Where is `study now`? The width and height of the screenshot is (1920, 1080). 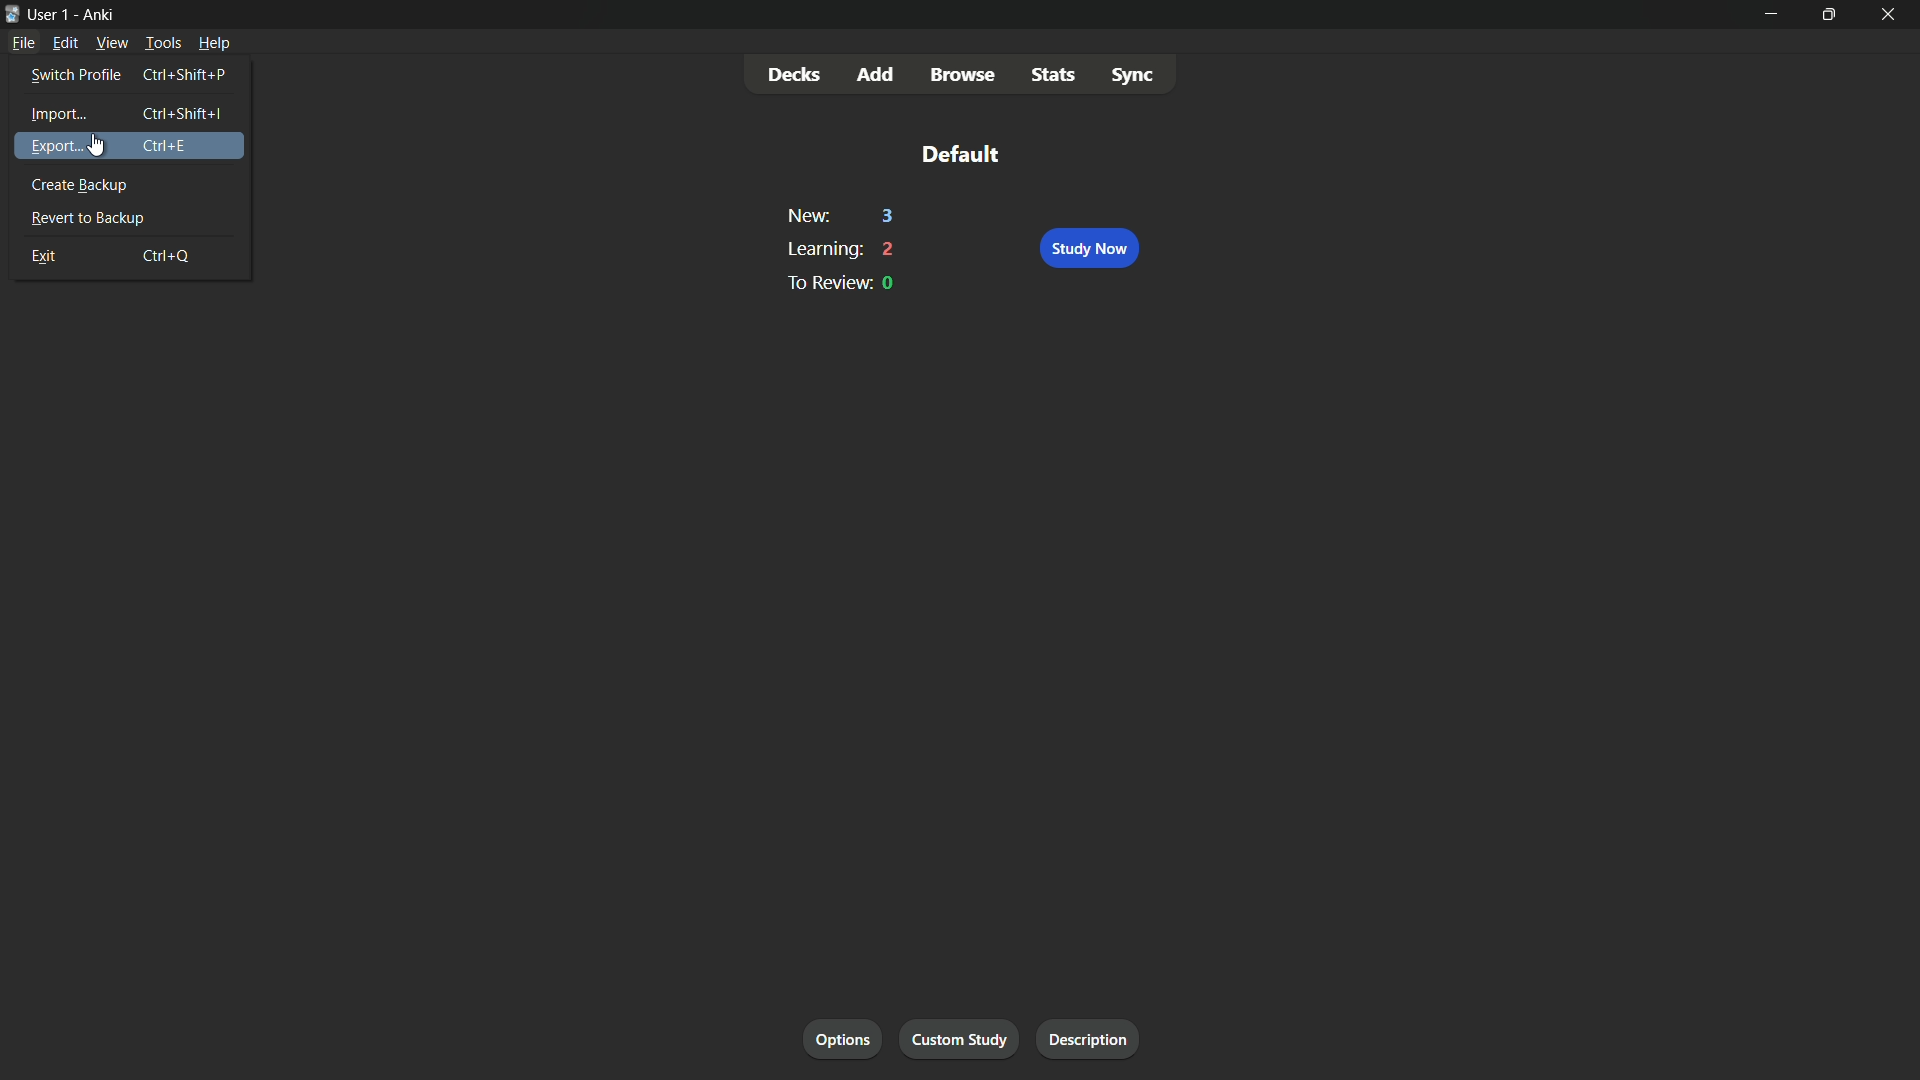 study now is located at coordinates (1088, 249).